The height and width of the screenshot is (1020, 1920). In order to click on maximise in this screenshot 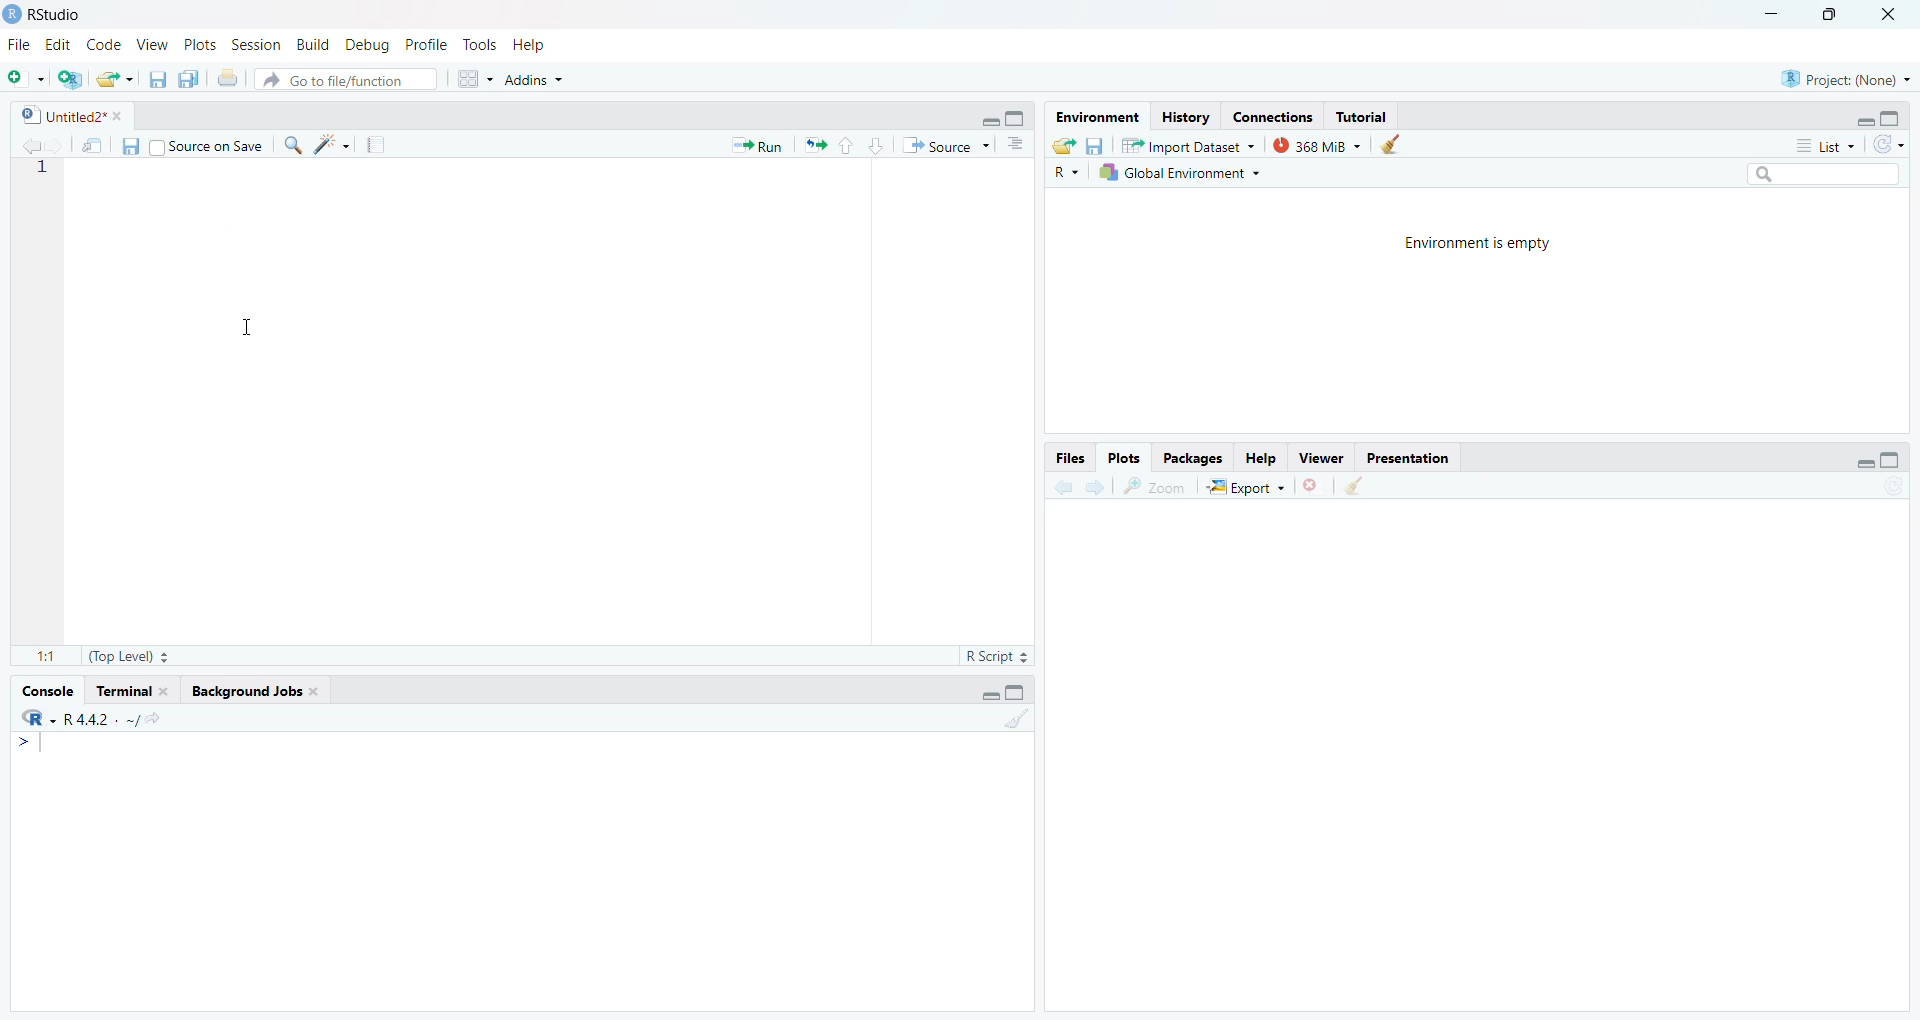, I will do `click(1834, 15)`.